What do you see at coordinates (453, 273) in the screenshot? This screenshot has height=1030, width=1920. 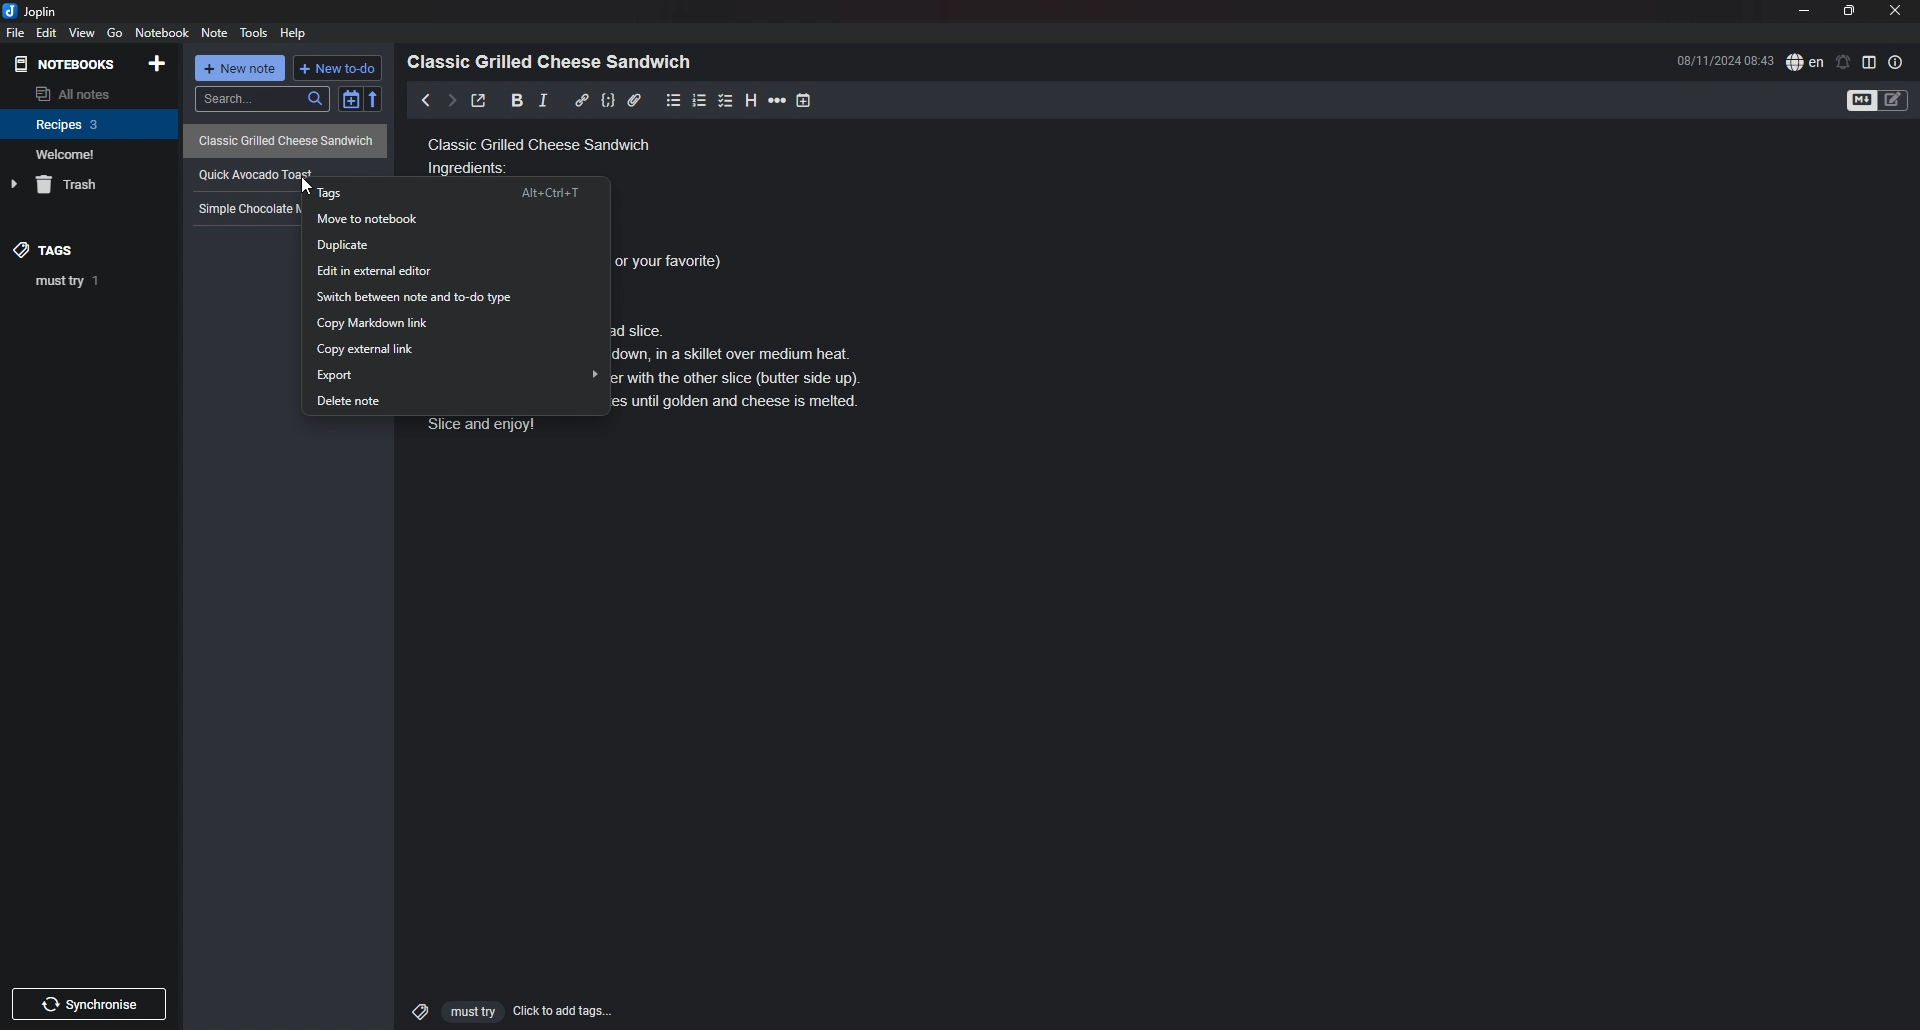 I see `edit in external editor` at bounding box center [453, 273].